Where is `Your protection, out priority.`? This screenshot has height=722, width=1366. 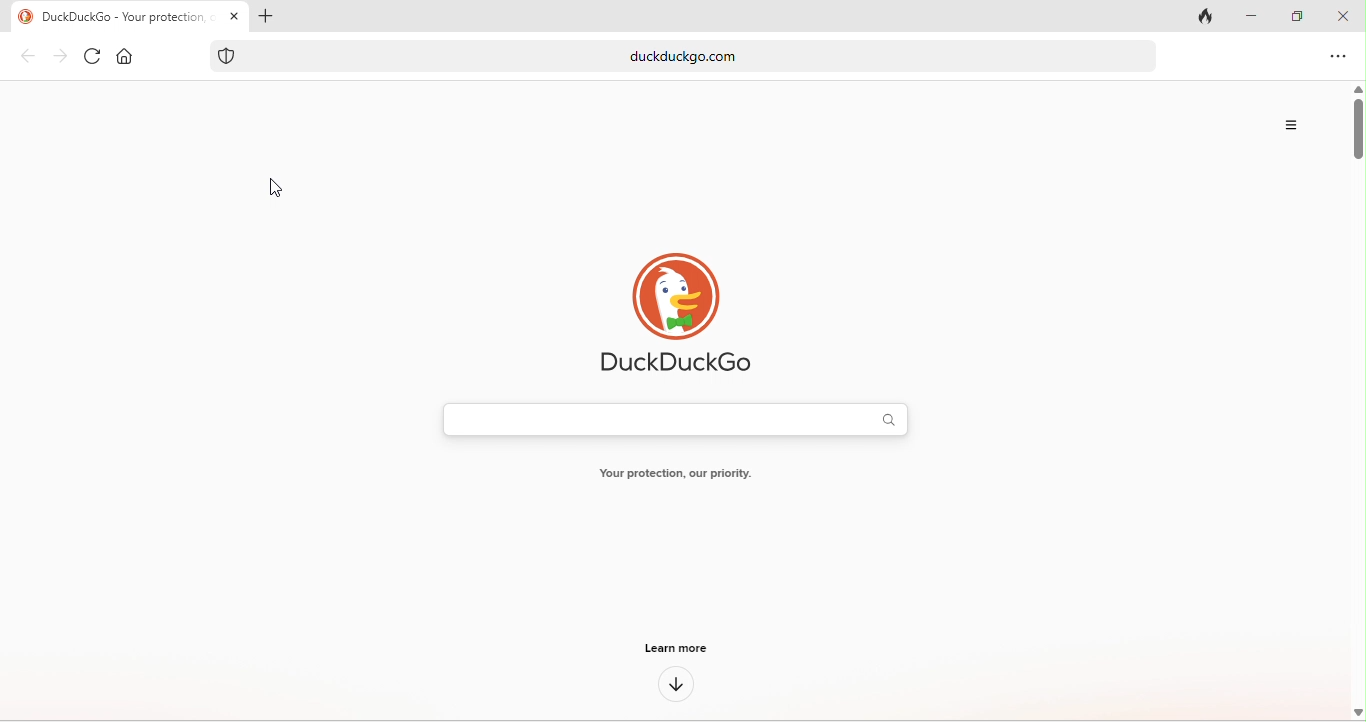
Your protection, out priority. is located at coordinates (676, 473).